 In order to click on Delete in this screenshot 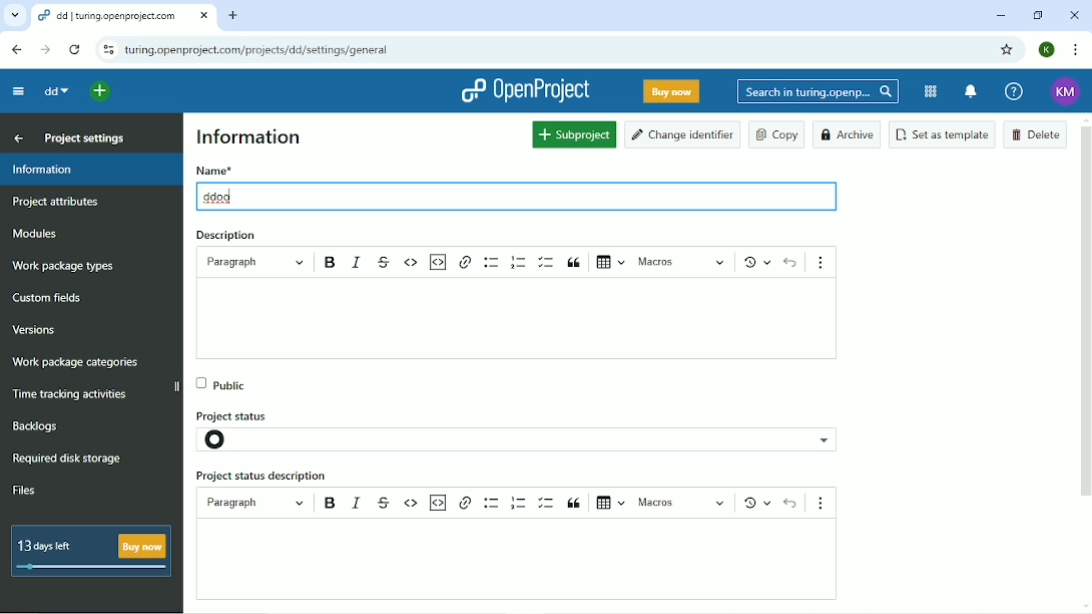, I will do `click(1036, 134)`.